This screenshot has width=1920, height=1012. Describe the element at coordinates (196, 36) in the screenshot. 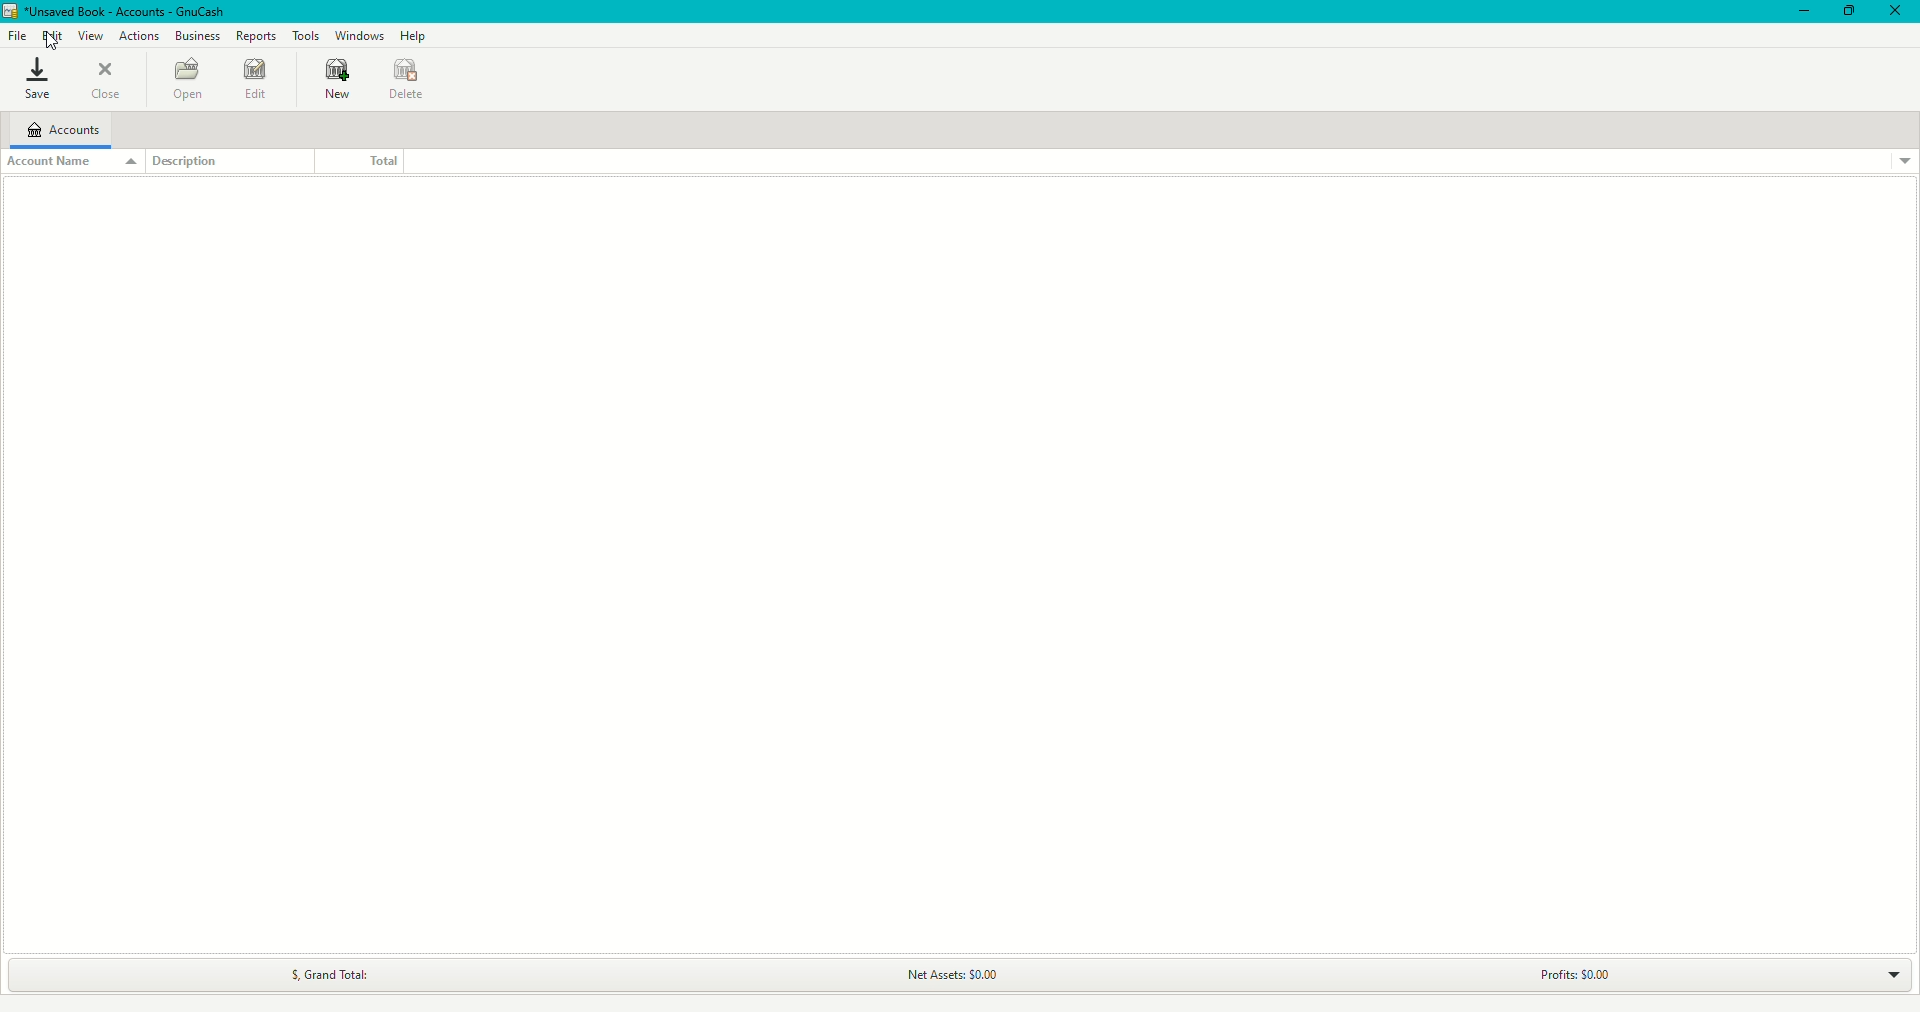

I see `Business` at that location.